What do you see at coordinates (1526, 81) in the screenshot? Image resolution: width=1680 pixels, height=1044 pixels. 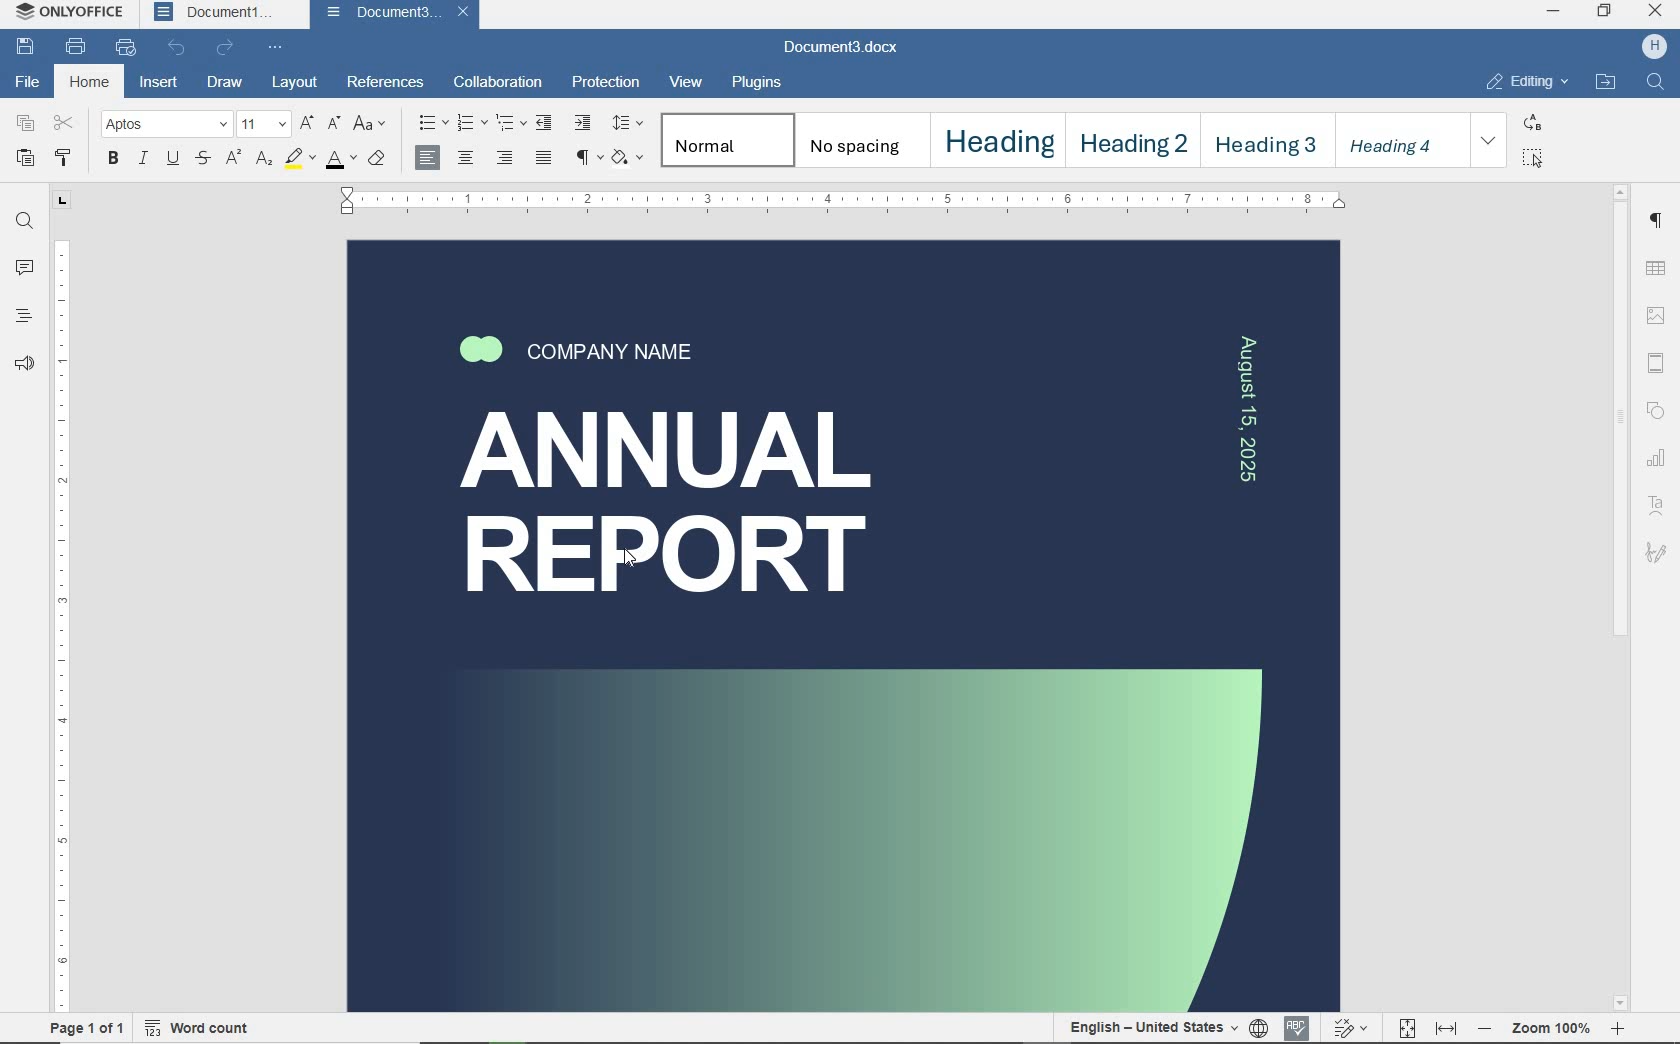 I see `editing` at bounding box center [1526, 81].